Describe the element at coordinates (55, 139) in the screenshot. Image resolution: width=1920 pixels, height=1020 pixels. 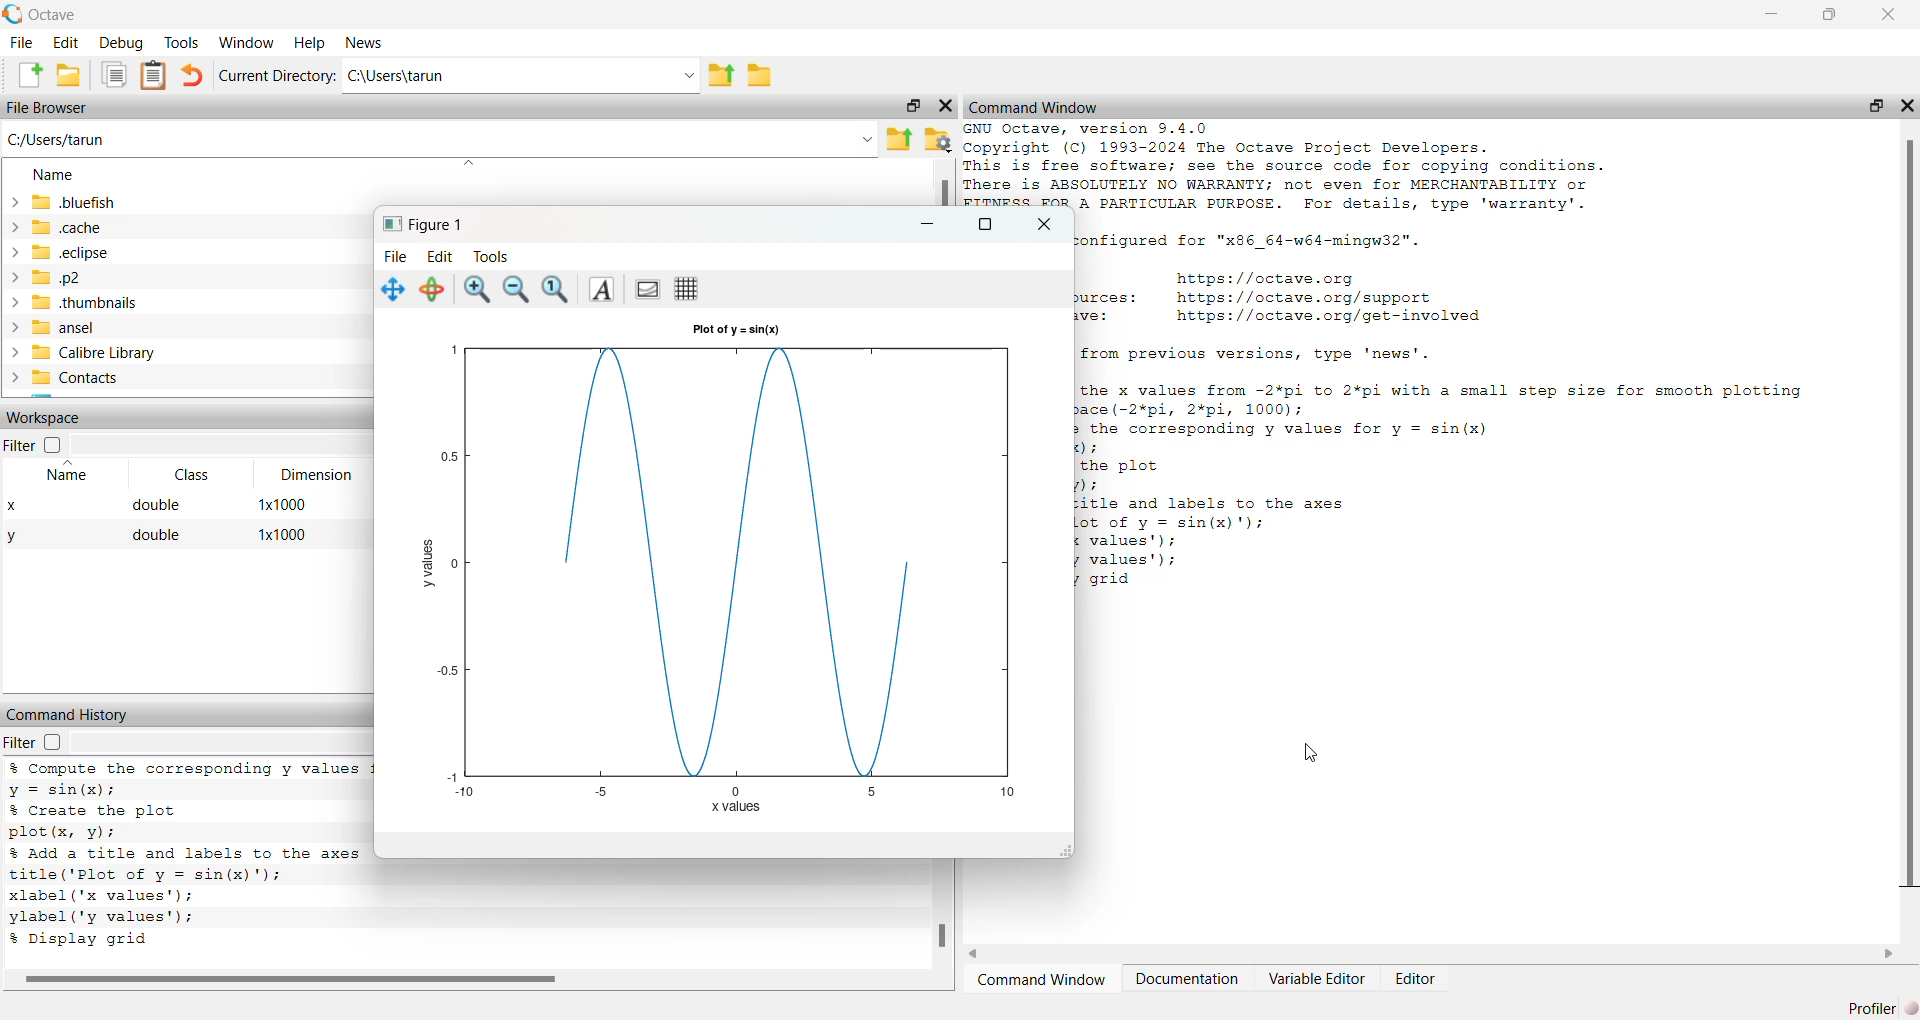
I see `C:/Users/tarun` at that location.